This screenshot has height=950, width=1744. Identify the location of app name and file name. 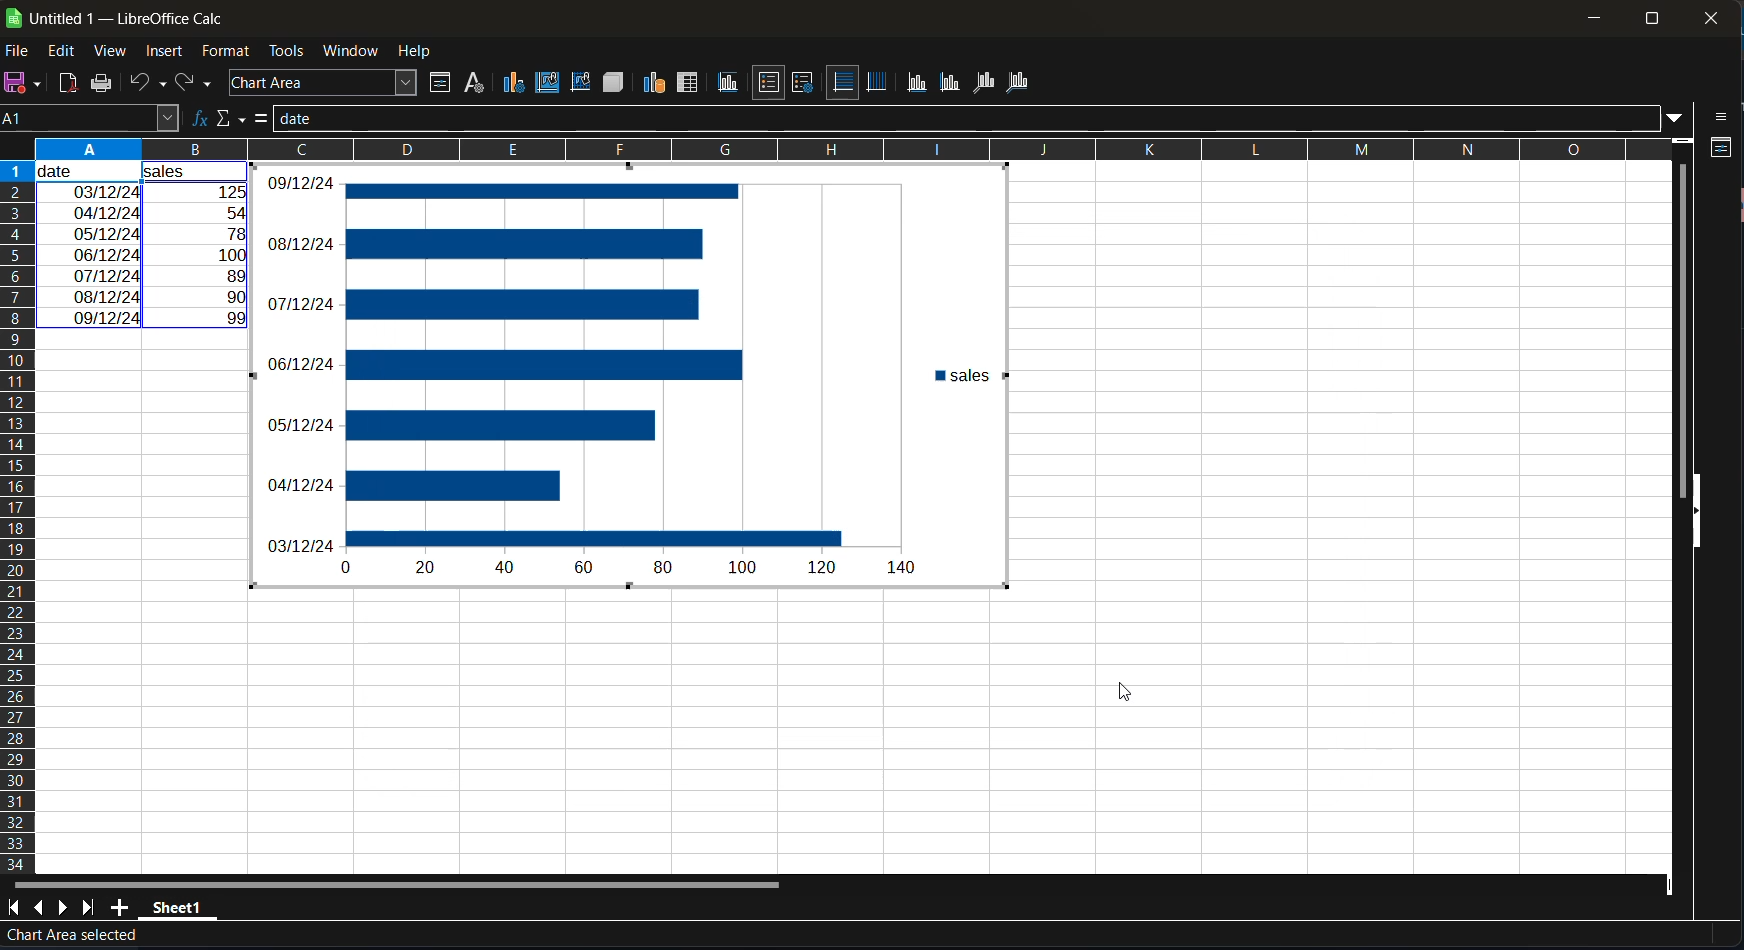
(117, 15).